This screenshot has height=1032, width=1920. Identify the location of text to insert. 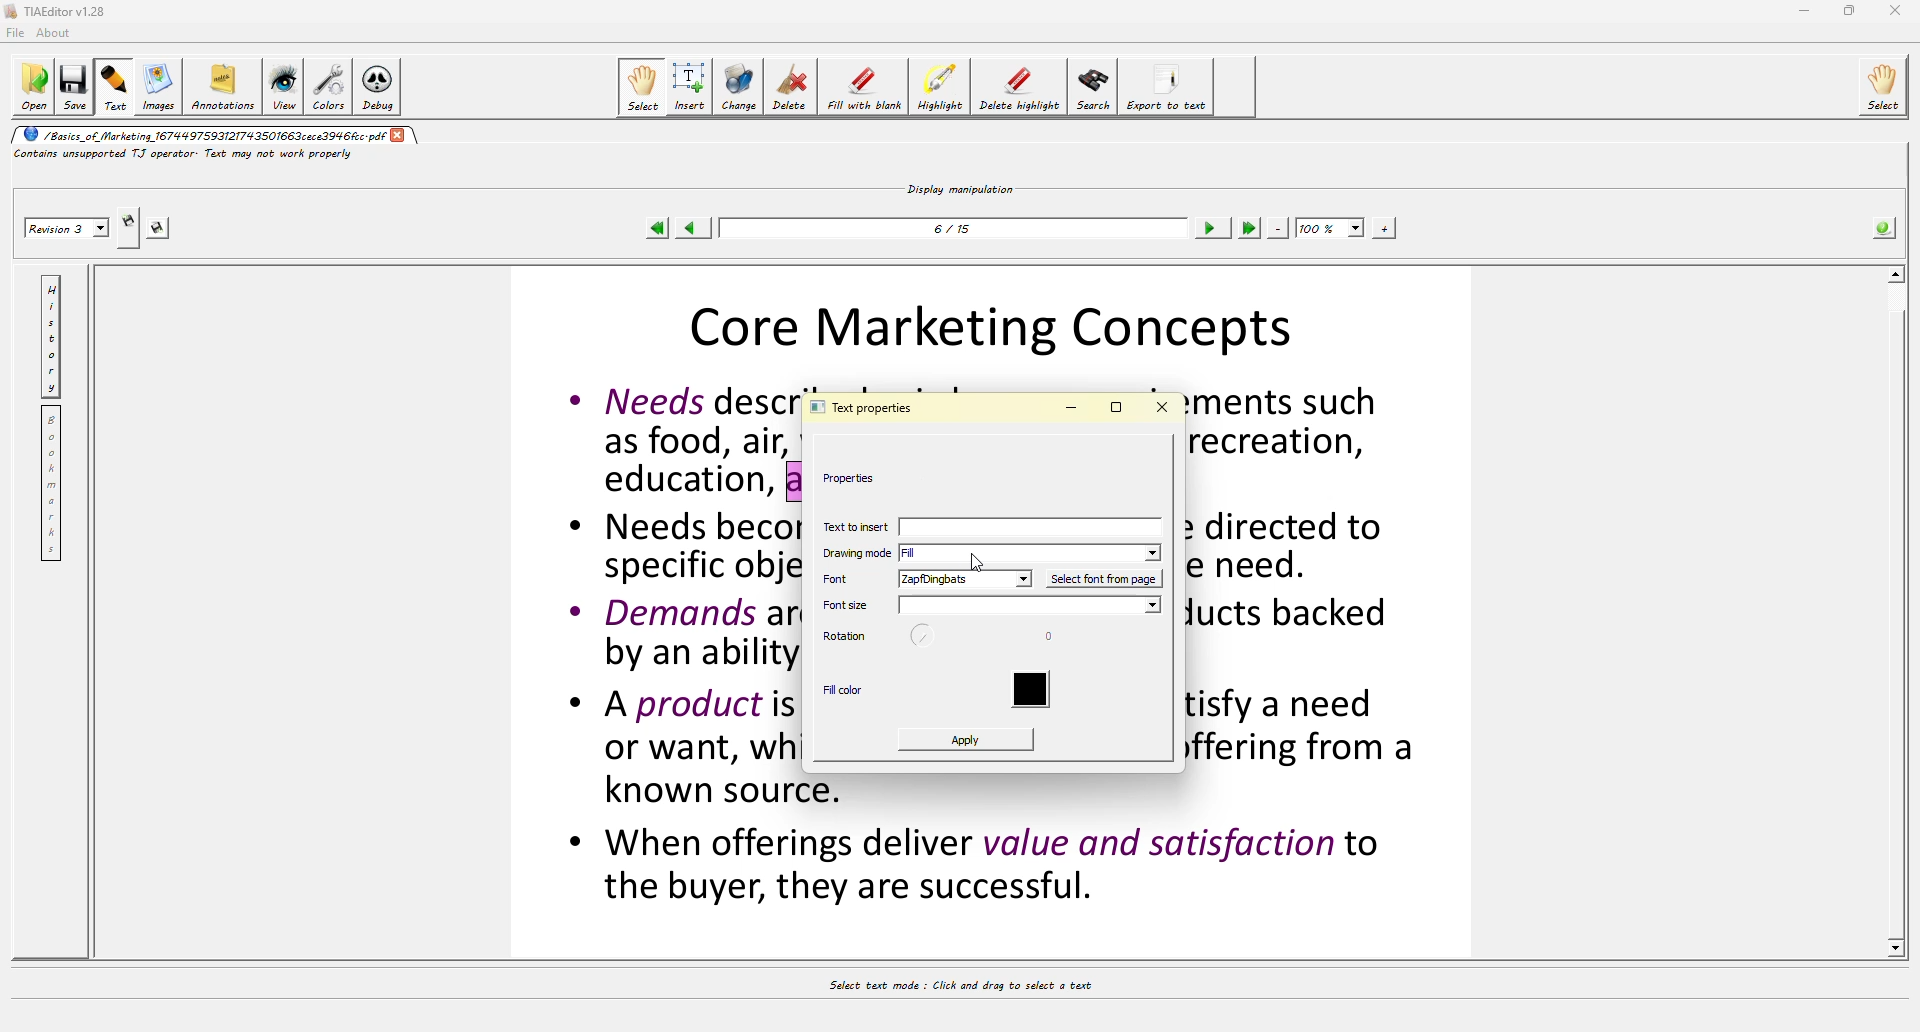
(854, 525).